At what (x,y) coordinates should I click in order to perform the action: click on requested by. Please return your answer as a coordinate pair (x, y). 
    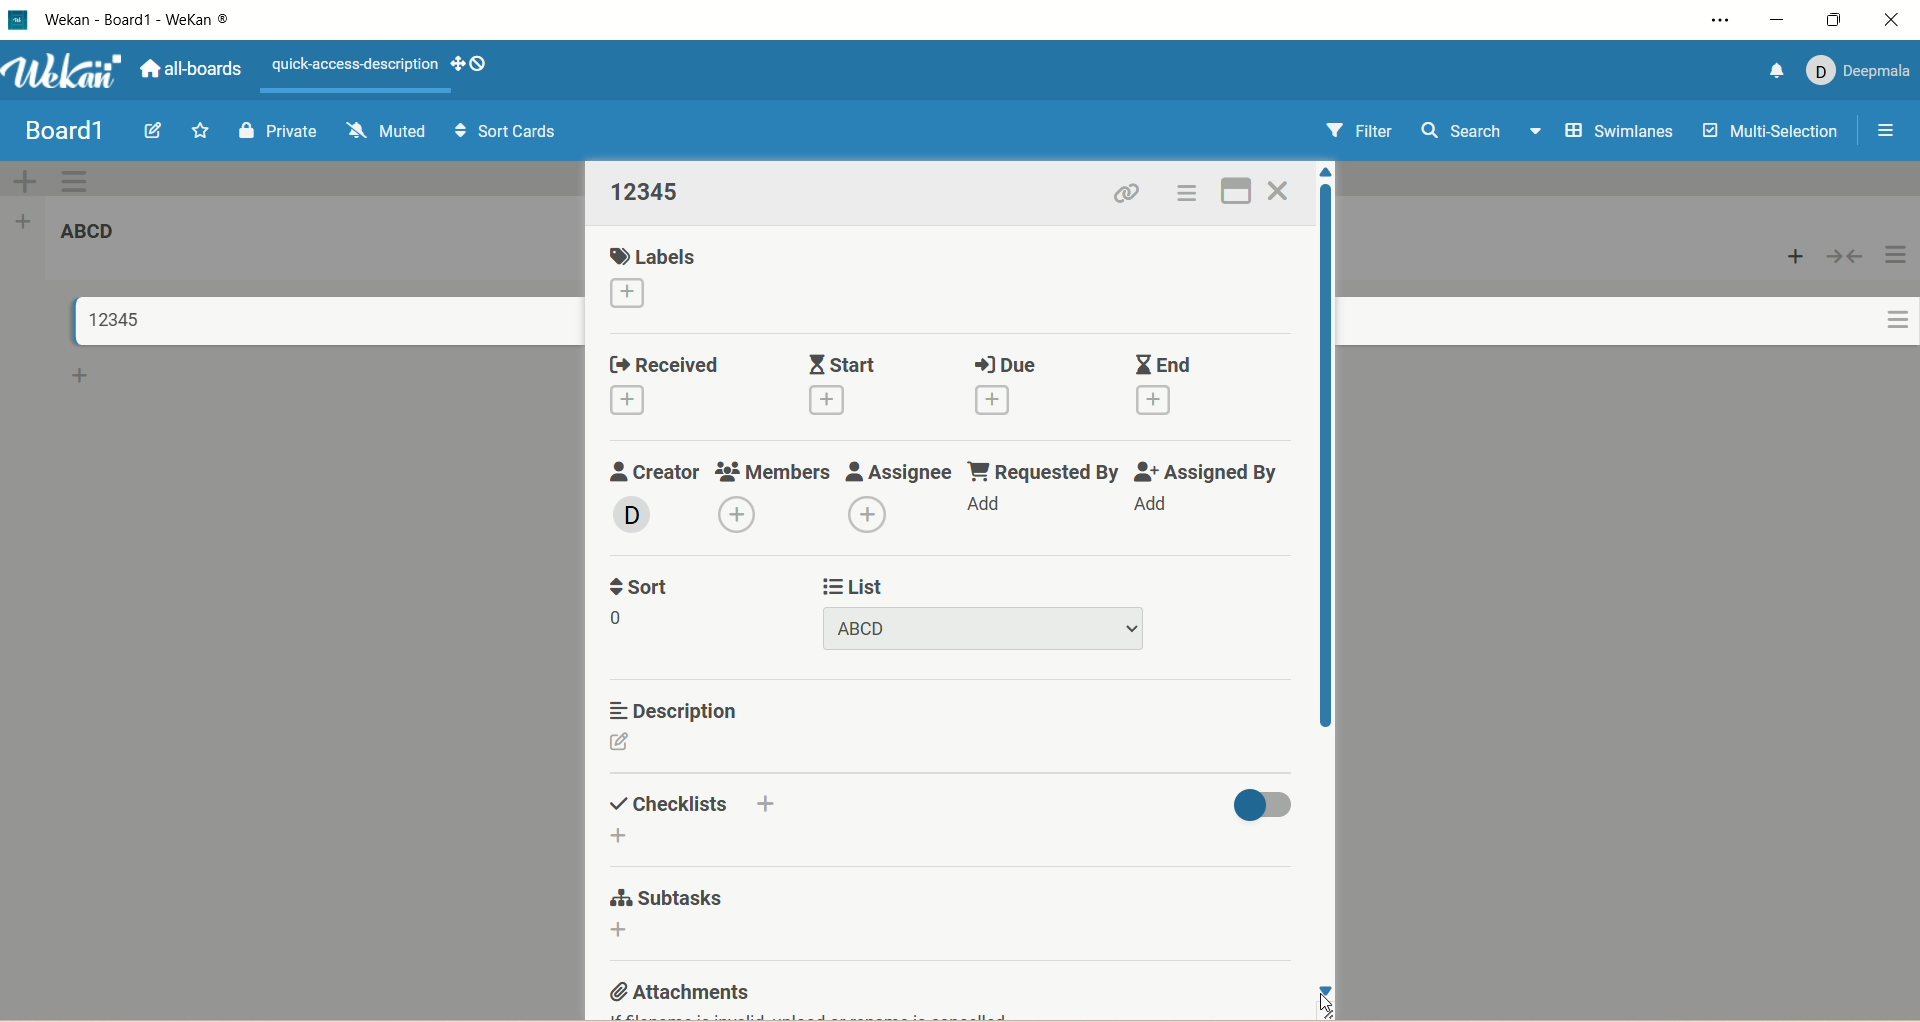
    Looking at the image, I should click on (1041, 469).